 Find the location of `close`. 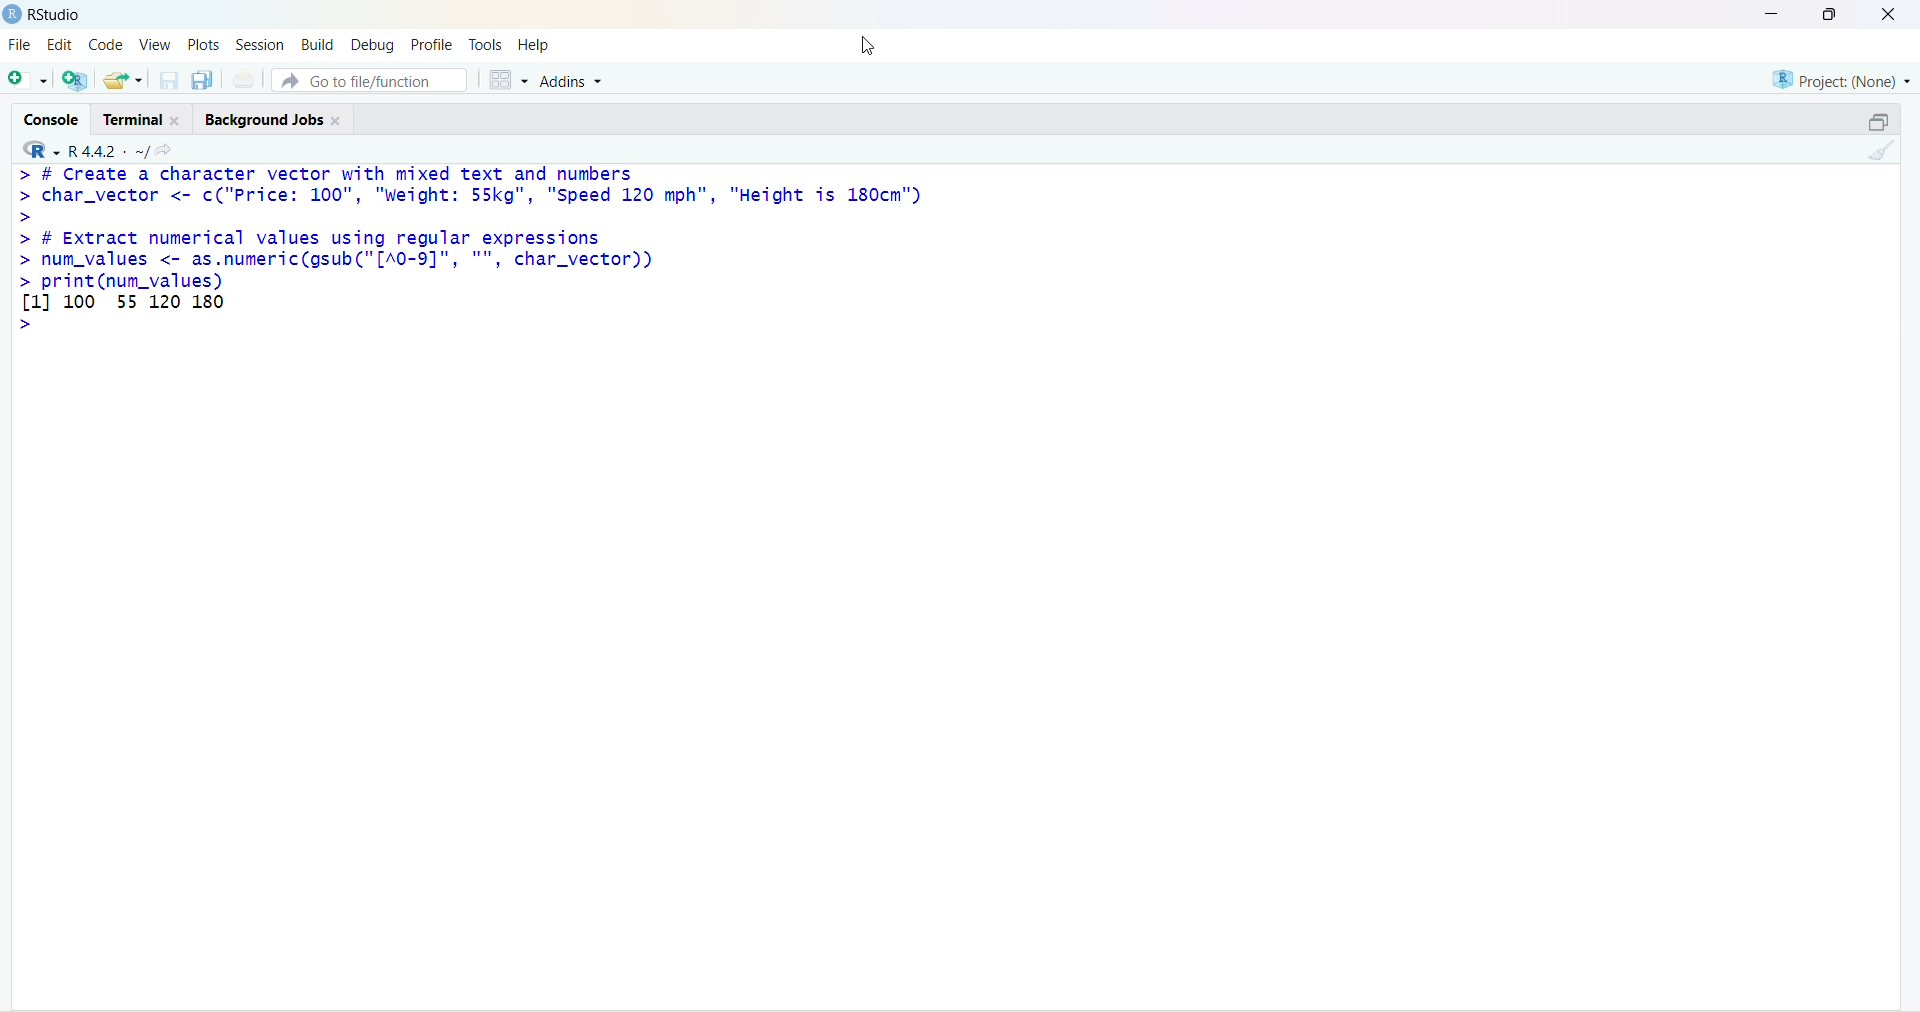

close is located at coordinates (177, 121).